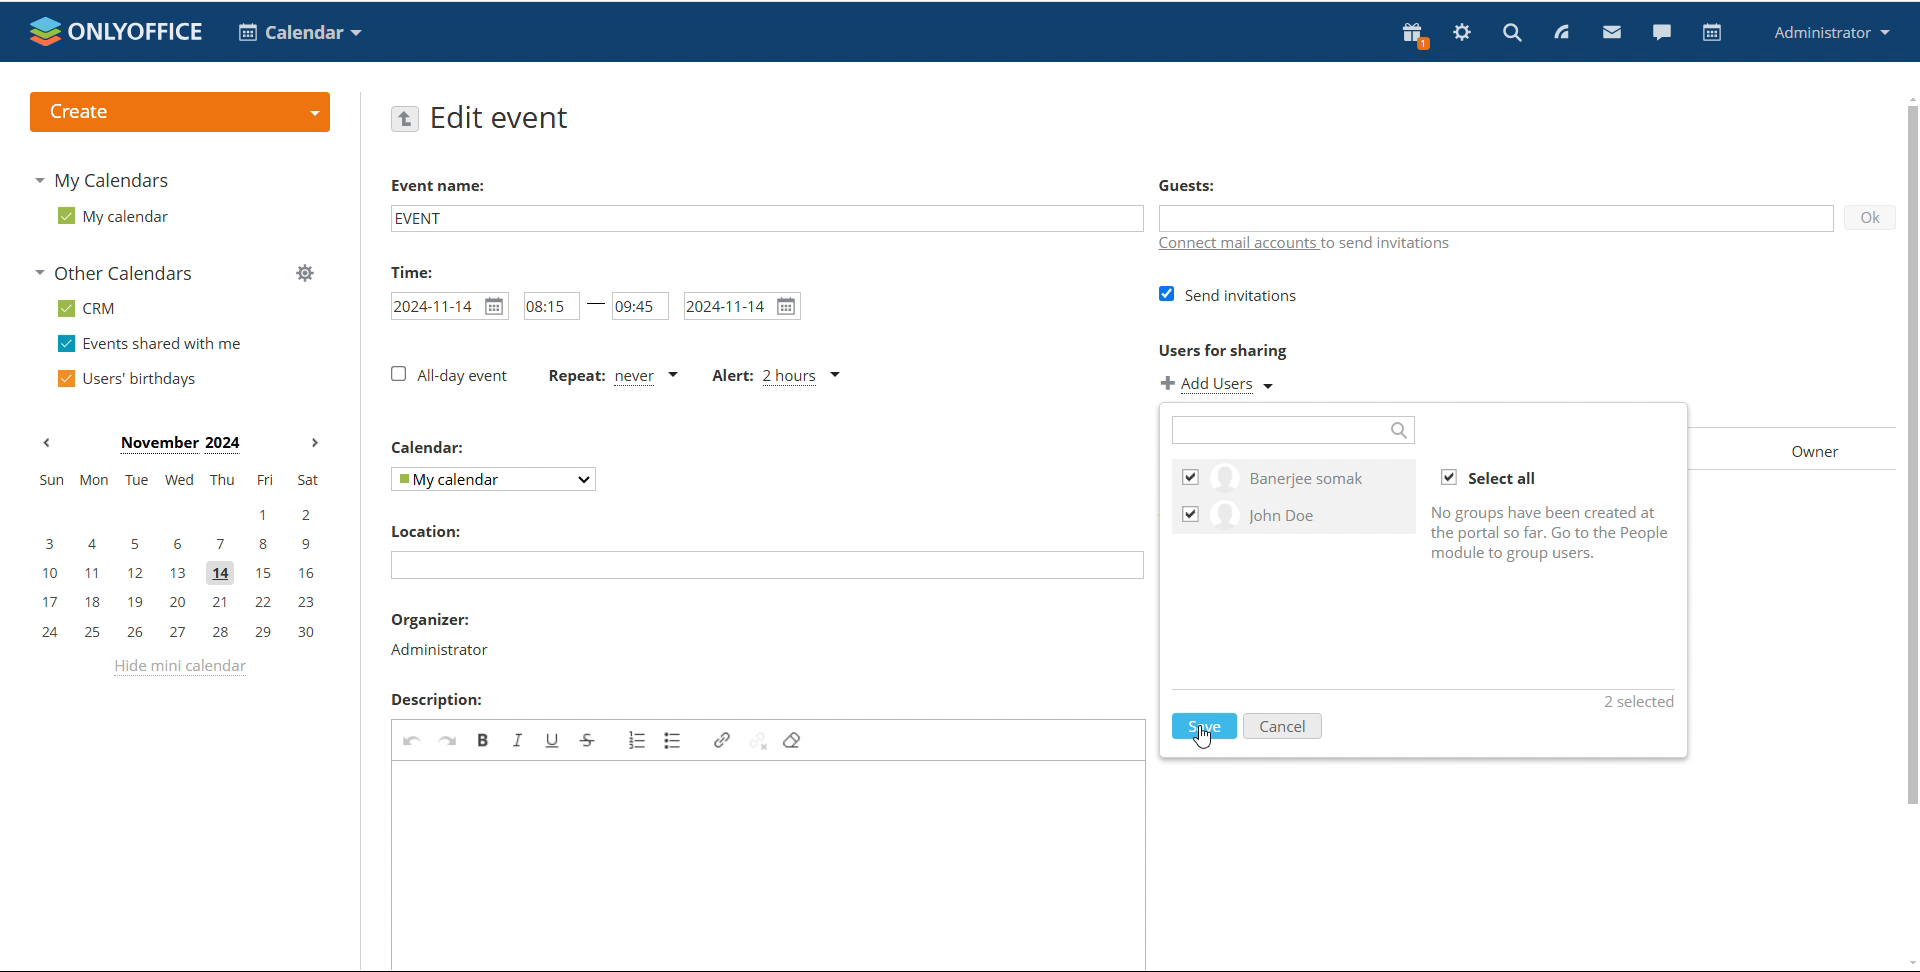 The height and width of the screenshot is (972, 1920). I want to click on users' birthdays, so click(128, 379).